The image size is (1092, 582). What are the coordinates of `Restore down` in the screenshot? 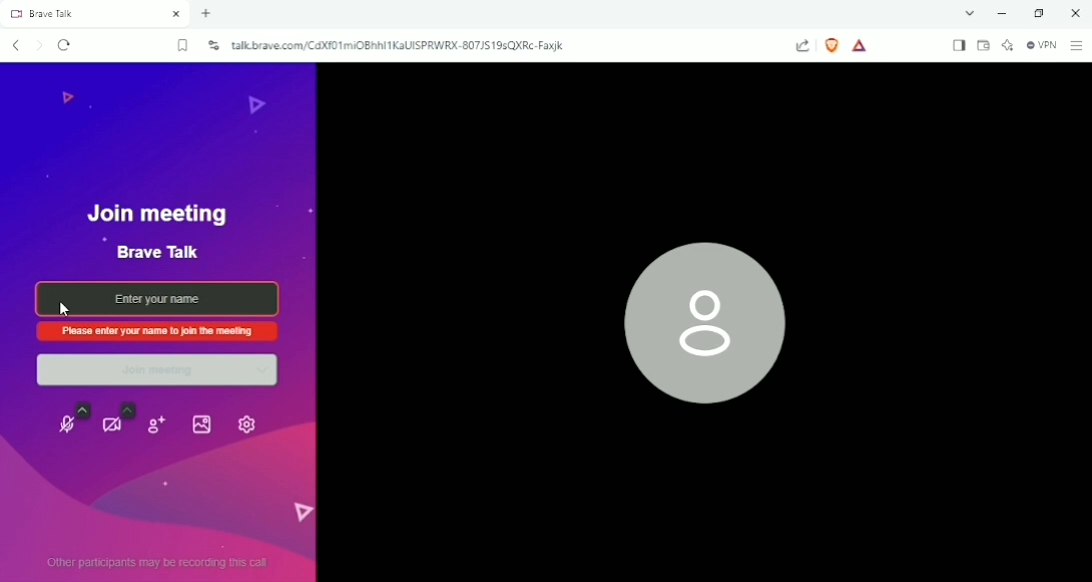 It's located at (1039, 13).